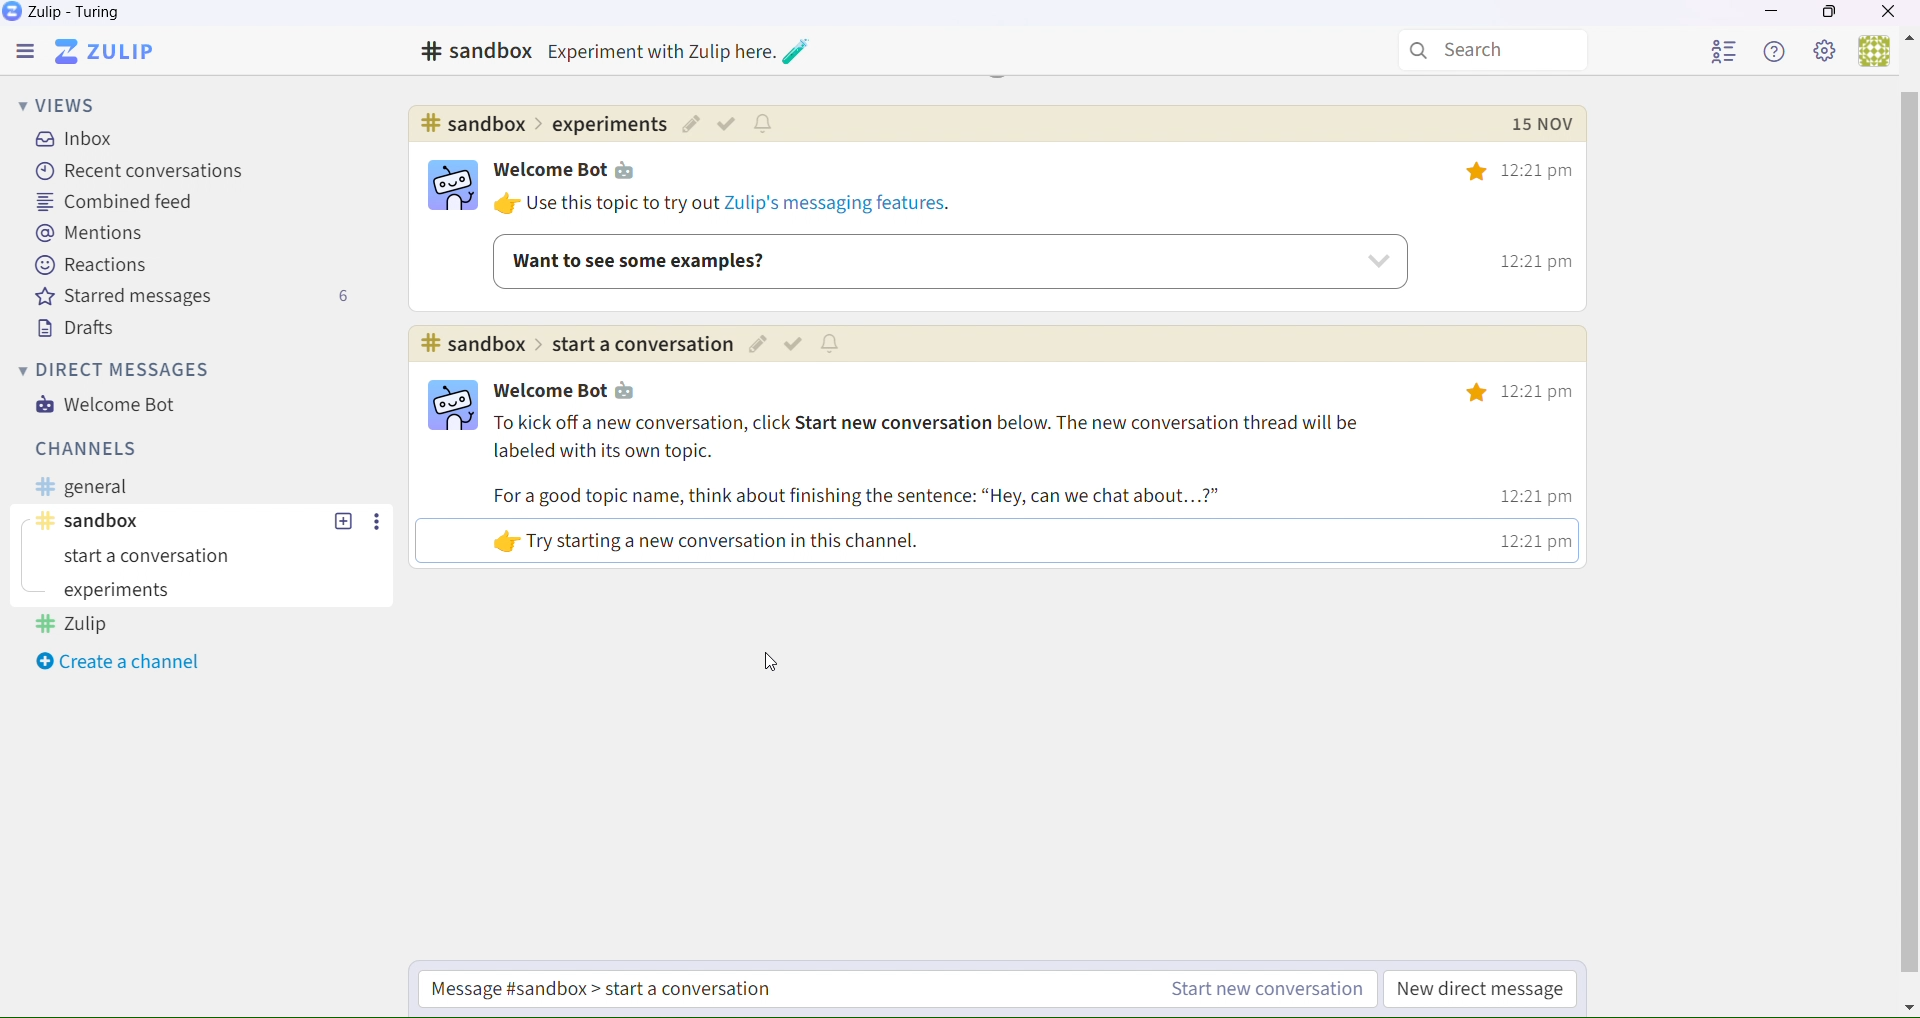  Describe the element at coordinates (455, 191) in the screenshot. I see `bot logo` at that location.